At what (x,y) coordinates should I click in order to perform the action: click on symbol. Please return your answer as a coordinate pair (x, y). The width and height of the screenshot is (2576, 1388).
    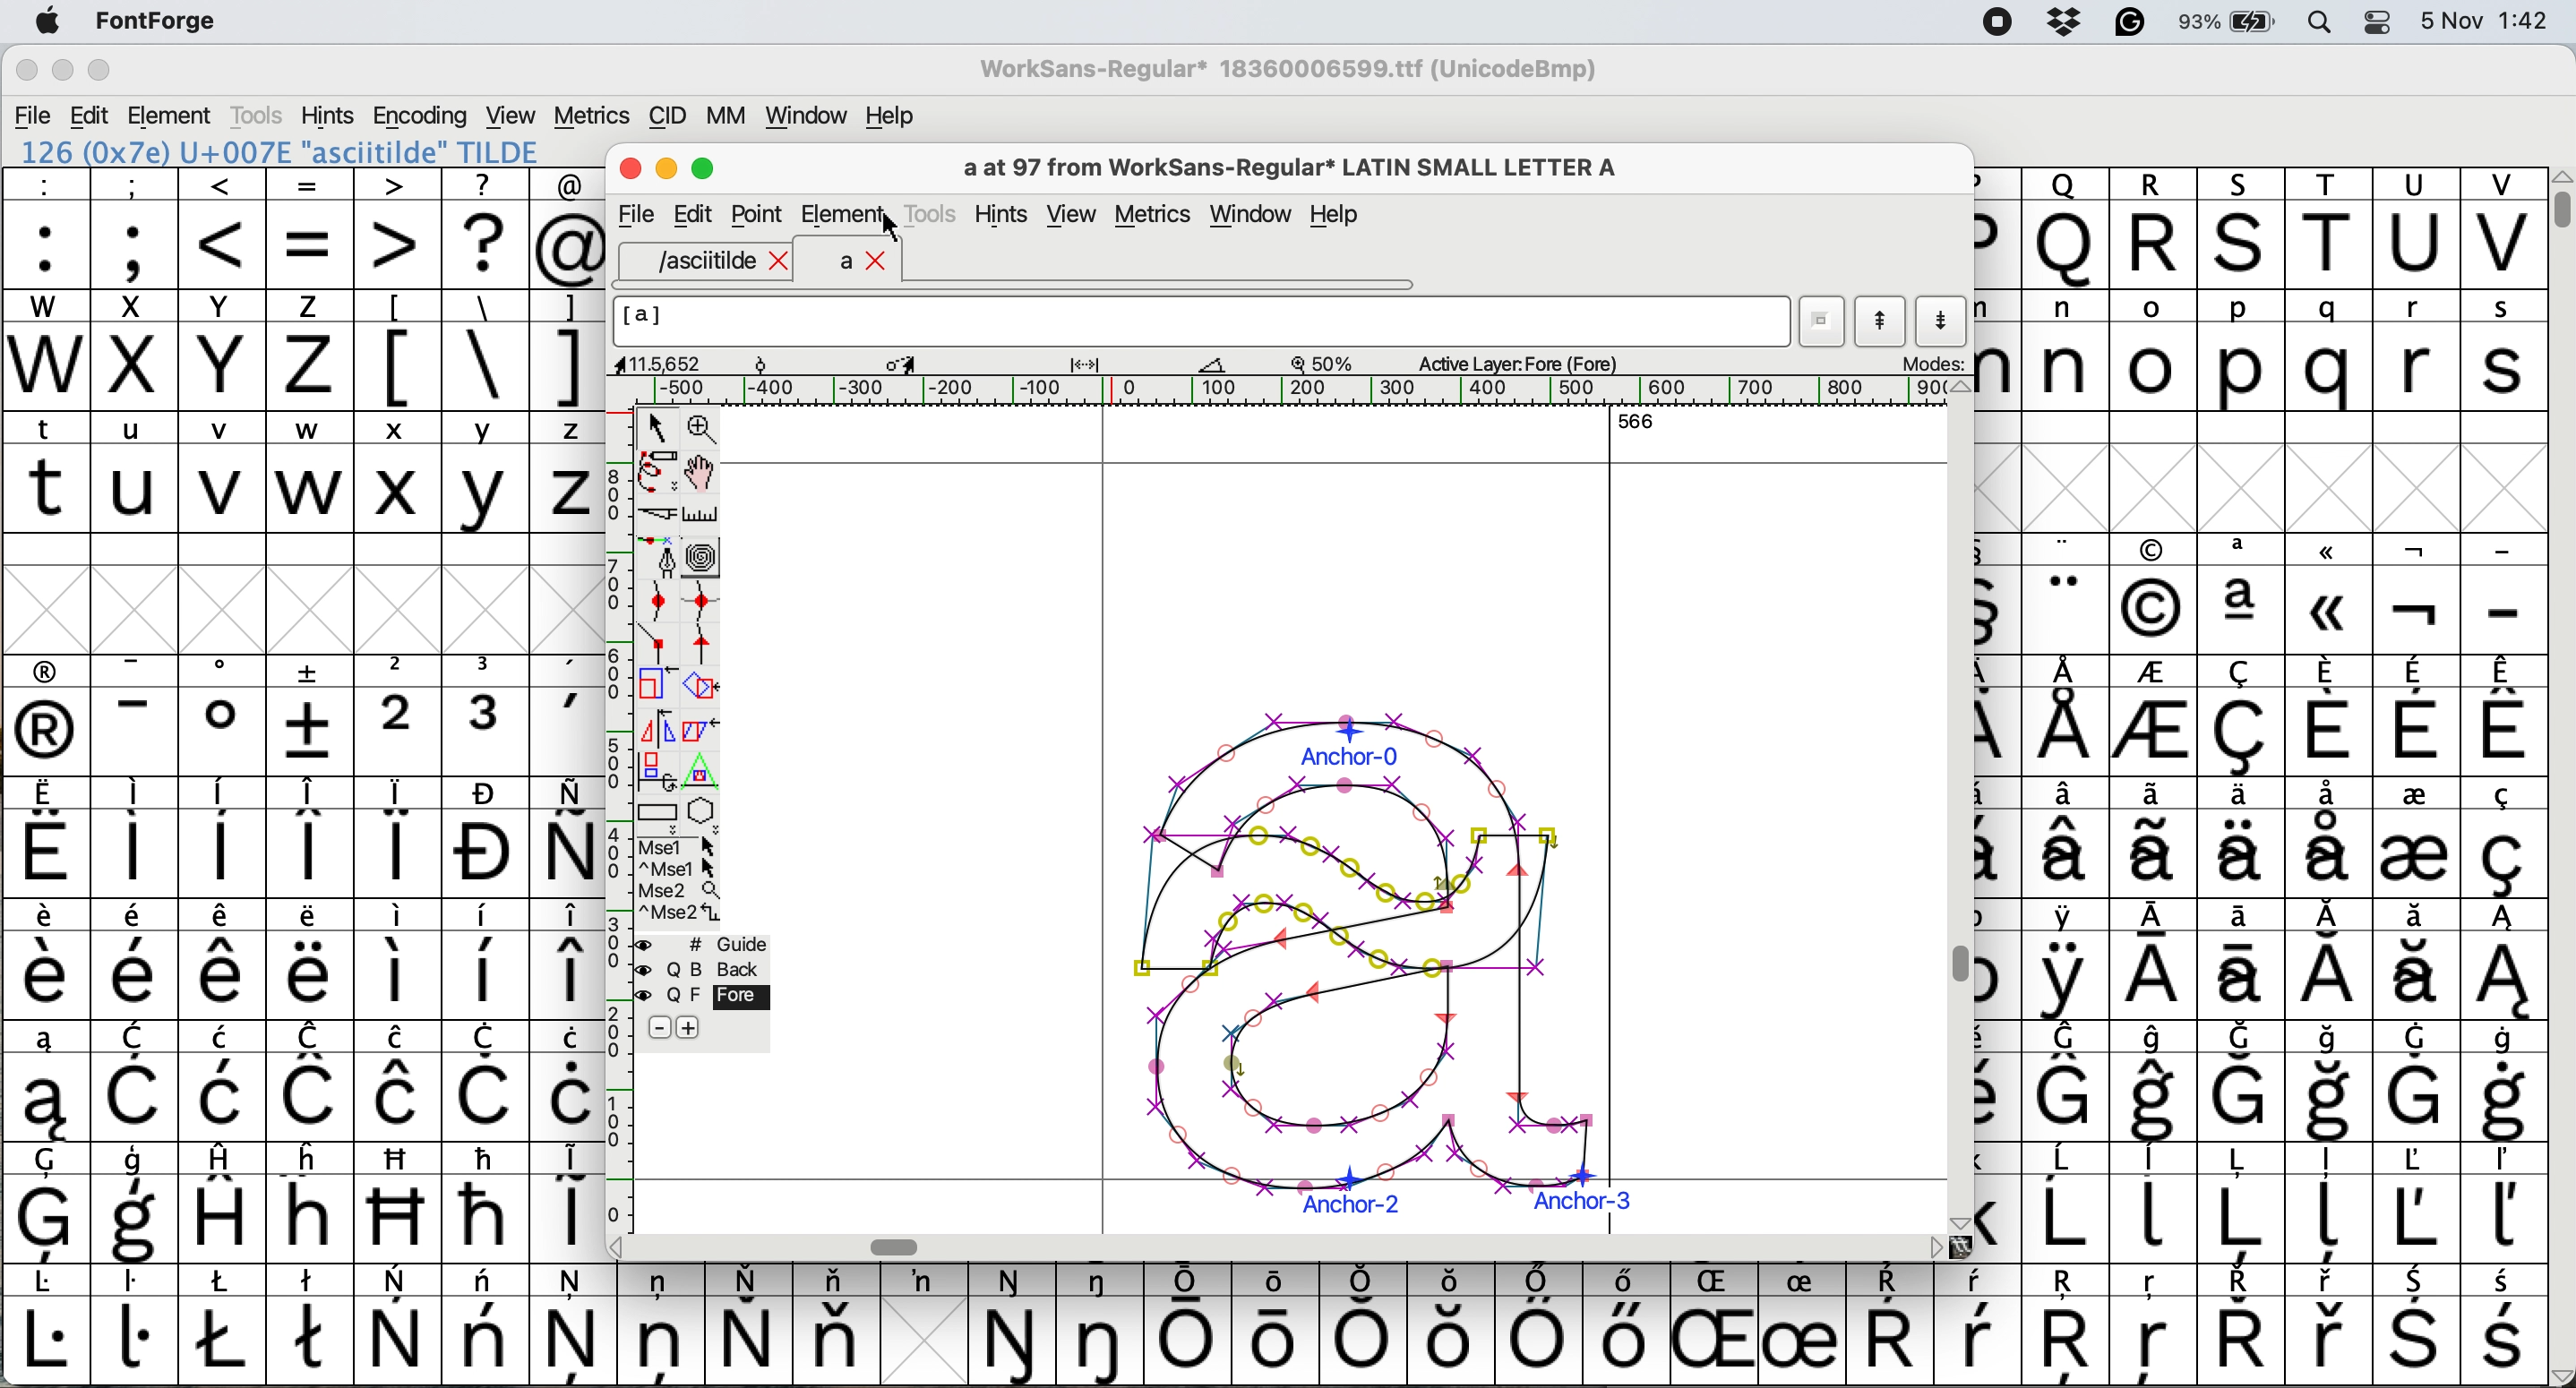
    Looking at the image, I should click on (2157, 1082).